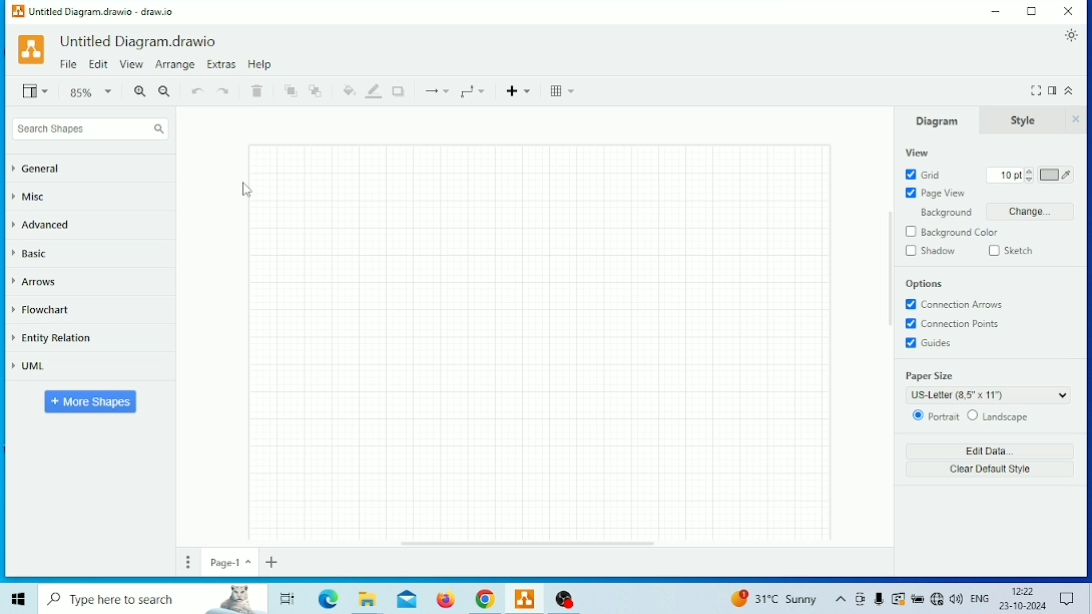 The image size is (1092, 614). What do you see at coordinates (1012, 251) in the screenshot?
I see `Sketch` at bounding box center [1012, 251].